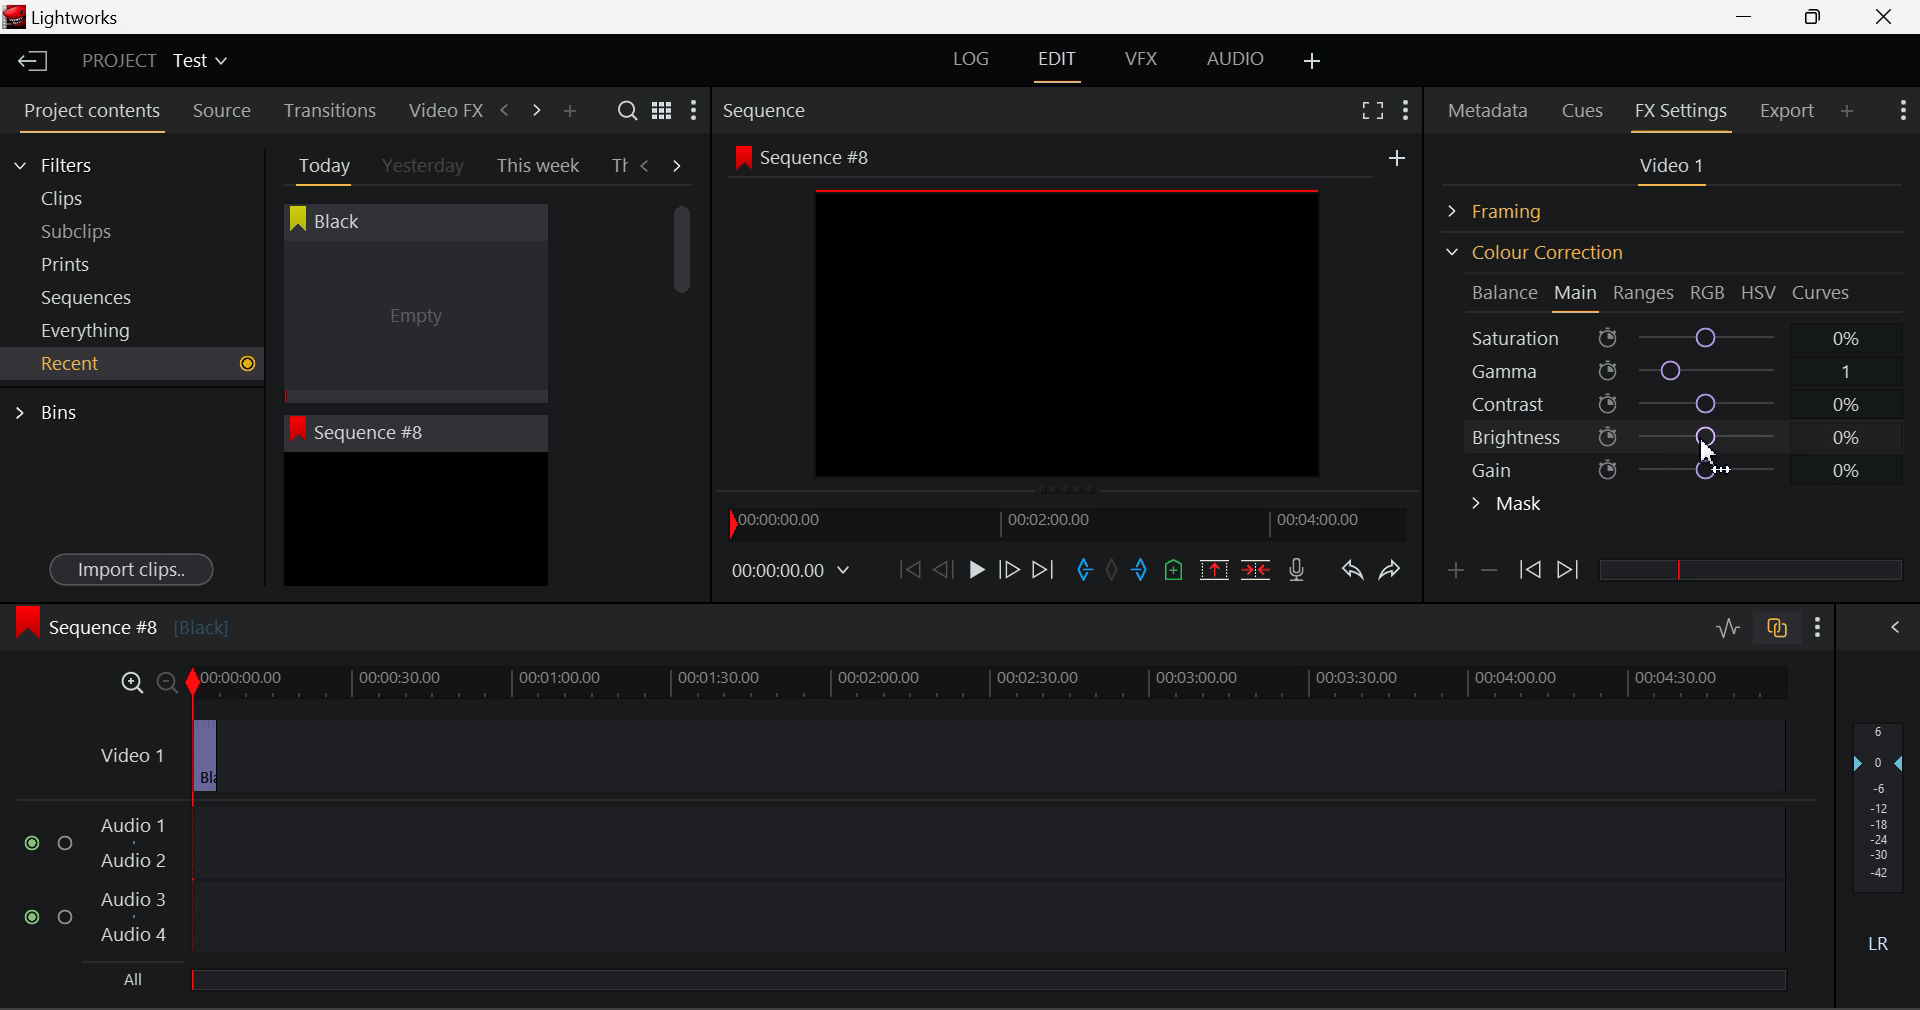 Image resolution: width=1920 pixels, height=1010 pixels. Describe the element at coordinates (1086, 571) in the screenshot. I see `Mark In` at that location.